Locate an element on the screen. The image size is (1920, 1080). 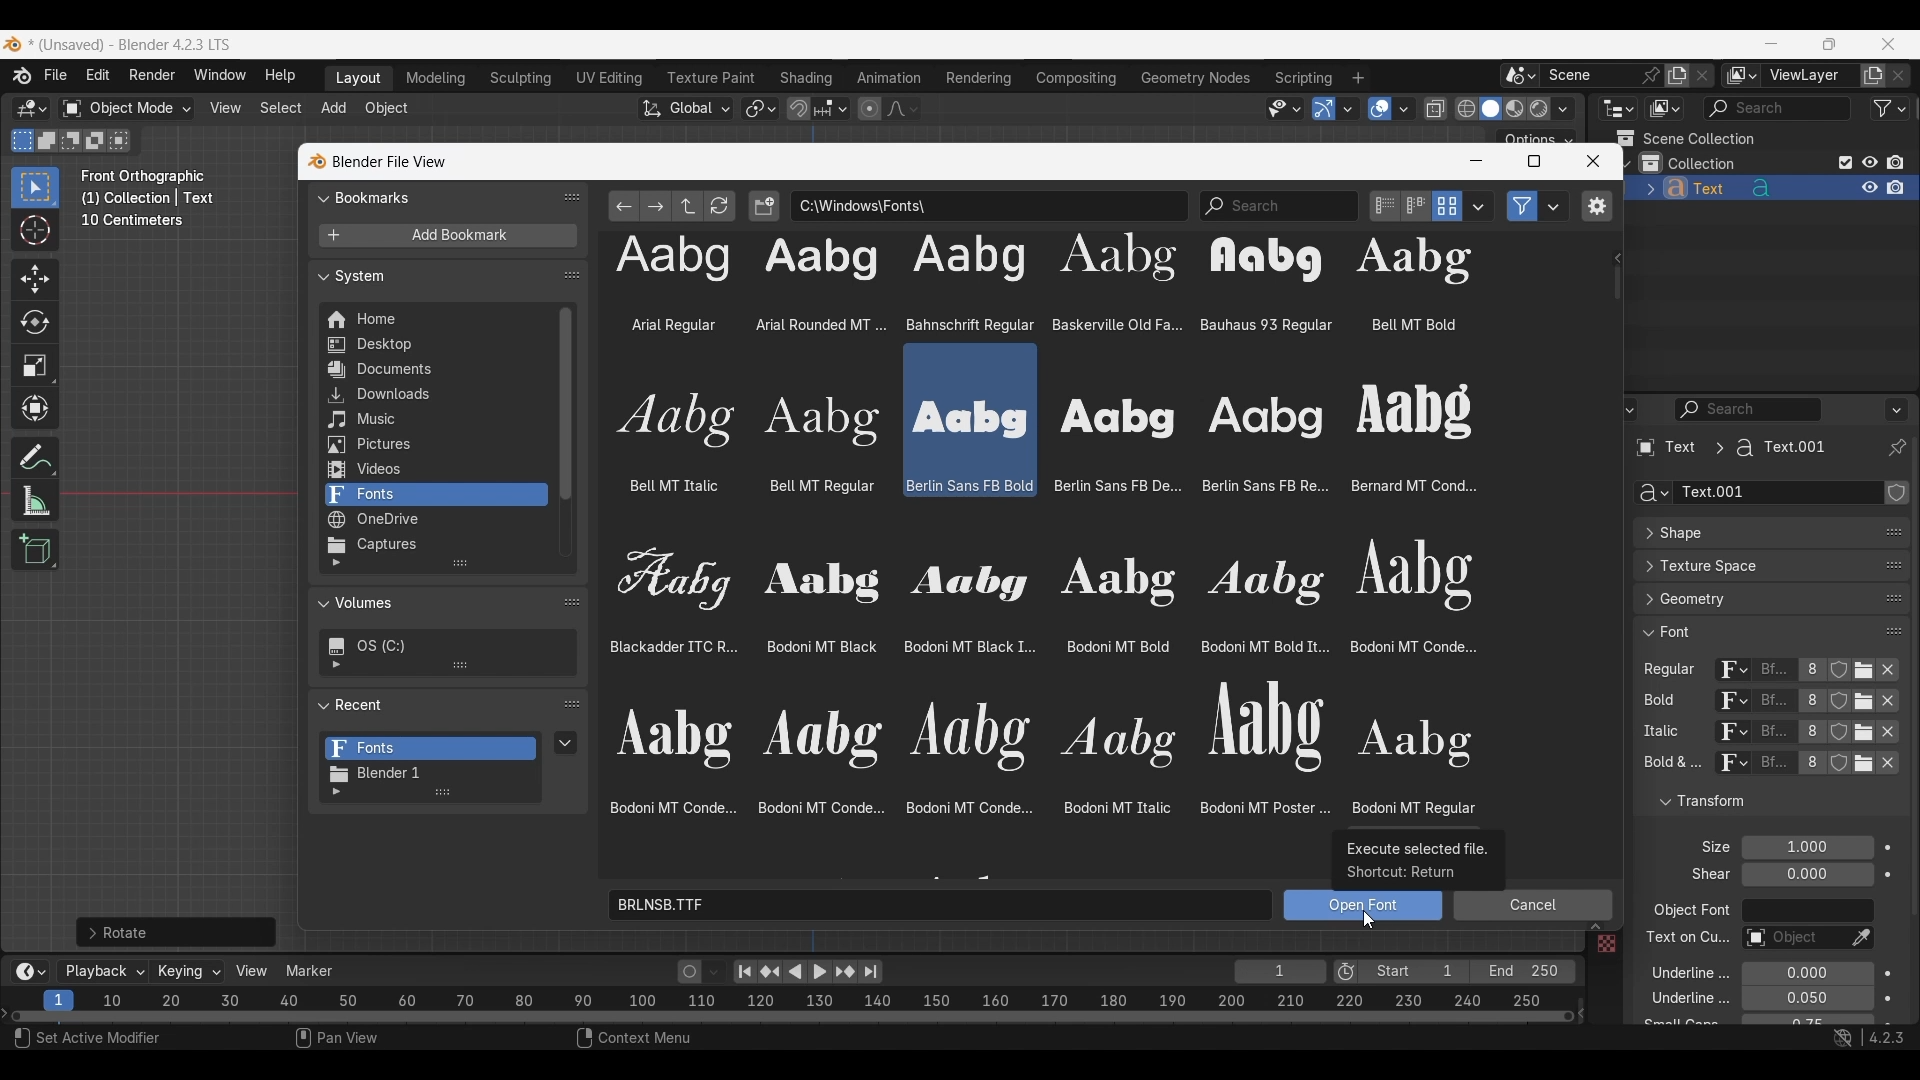
Playback is located at coordinates (104, 972).